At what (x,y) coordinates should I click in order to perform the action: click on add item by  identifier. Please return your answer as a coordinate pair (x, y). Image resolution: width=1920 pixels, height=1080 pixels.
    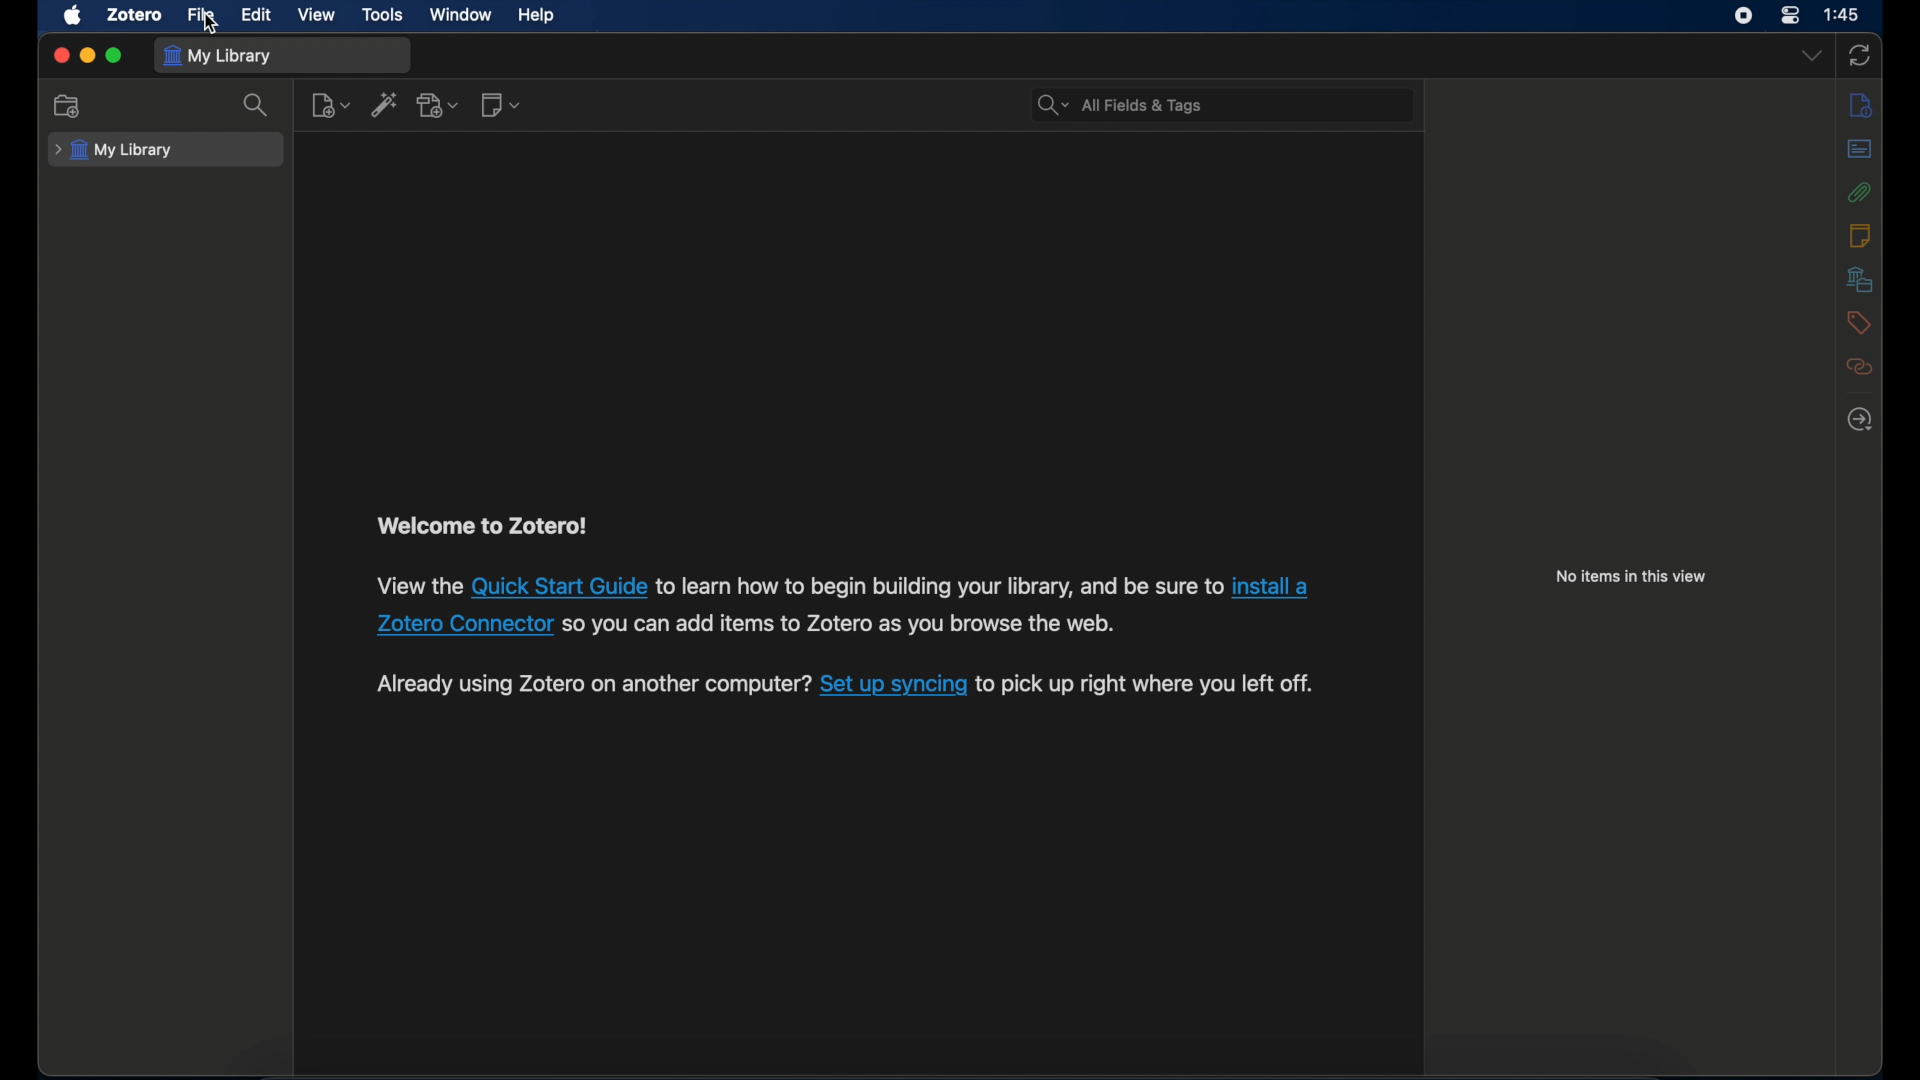
    Looking at the image, I should click on (385, 104).